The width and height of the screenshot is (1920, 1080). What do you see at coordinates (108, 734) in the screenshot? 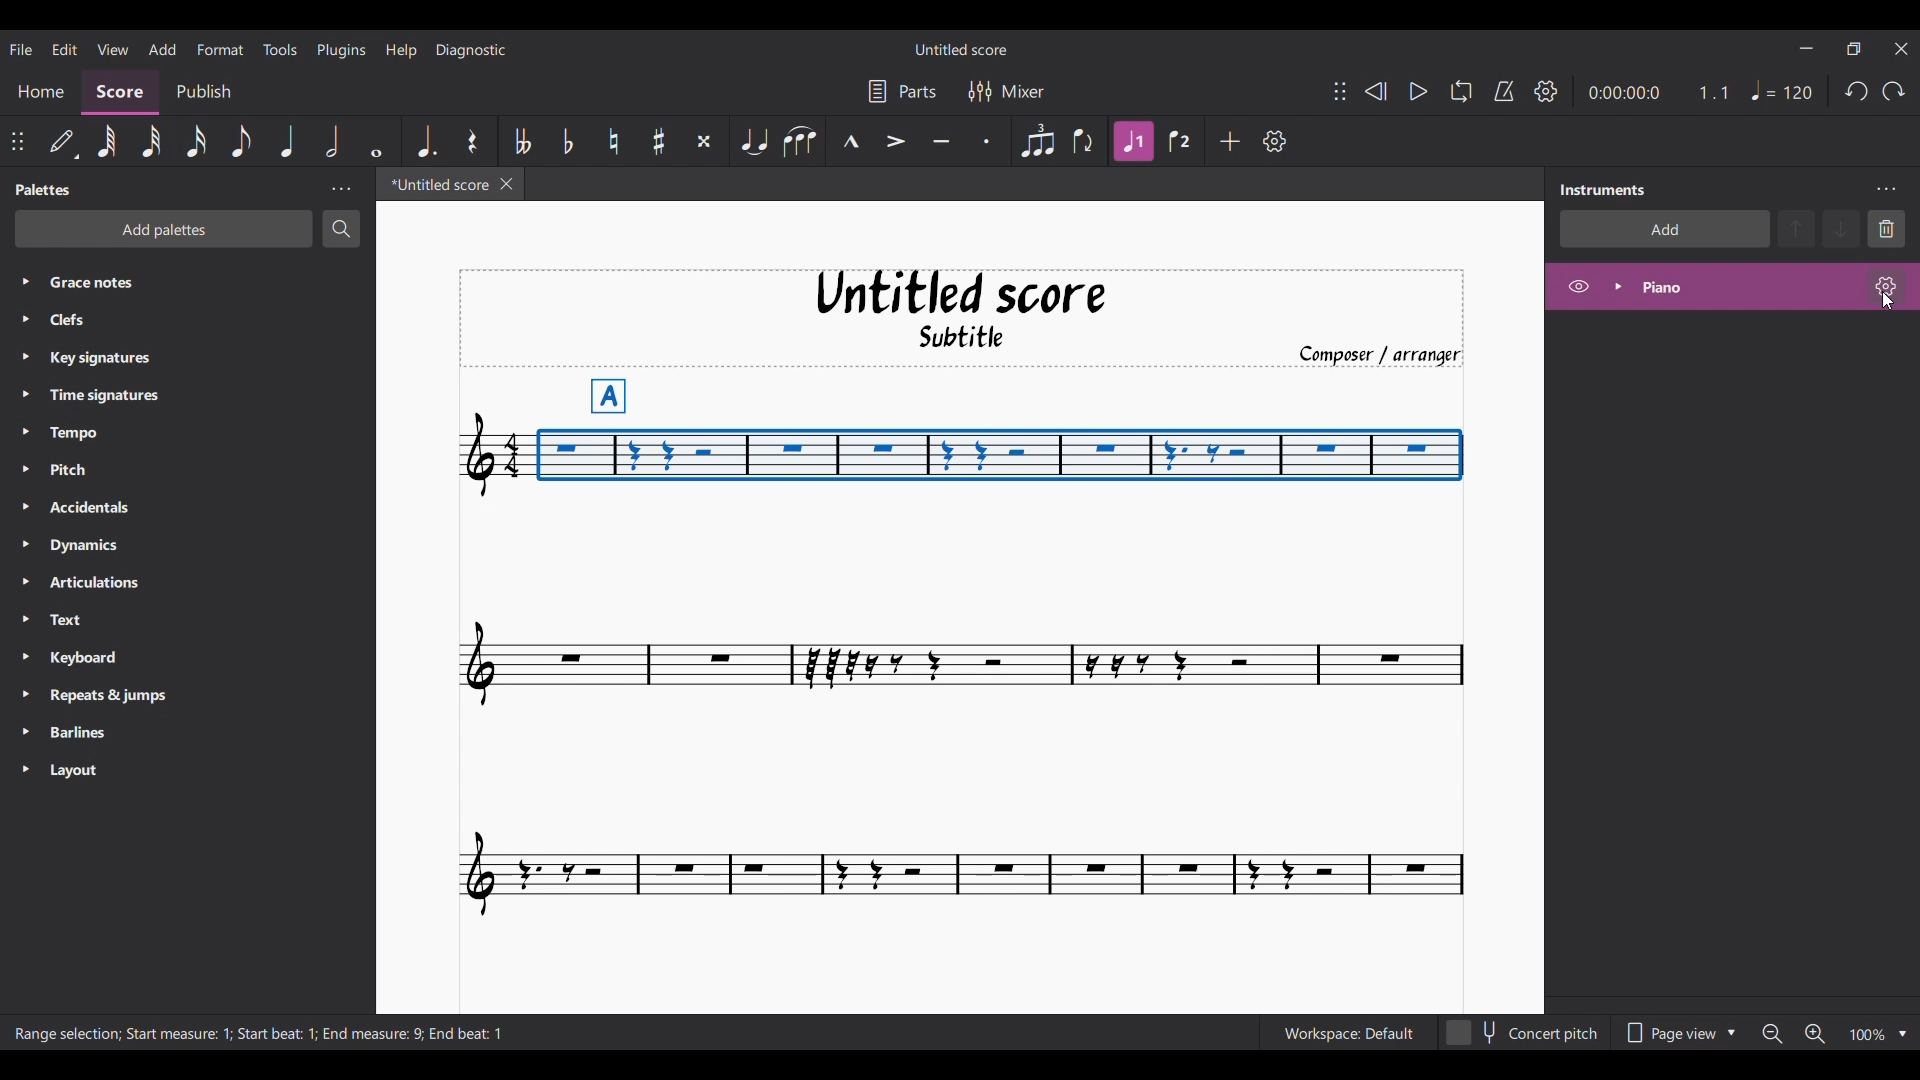
I see `Barlines` at bounding box center [108, 734].